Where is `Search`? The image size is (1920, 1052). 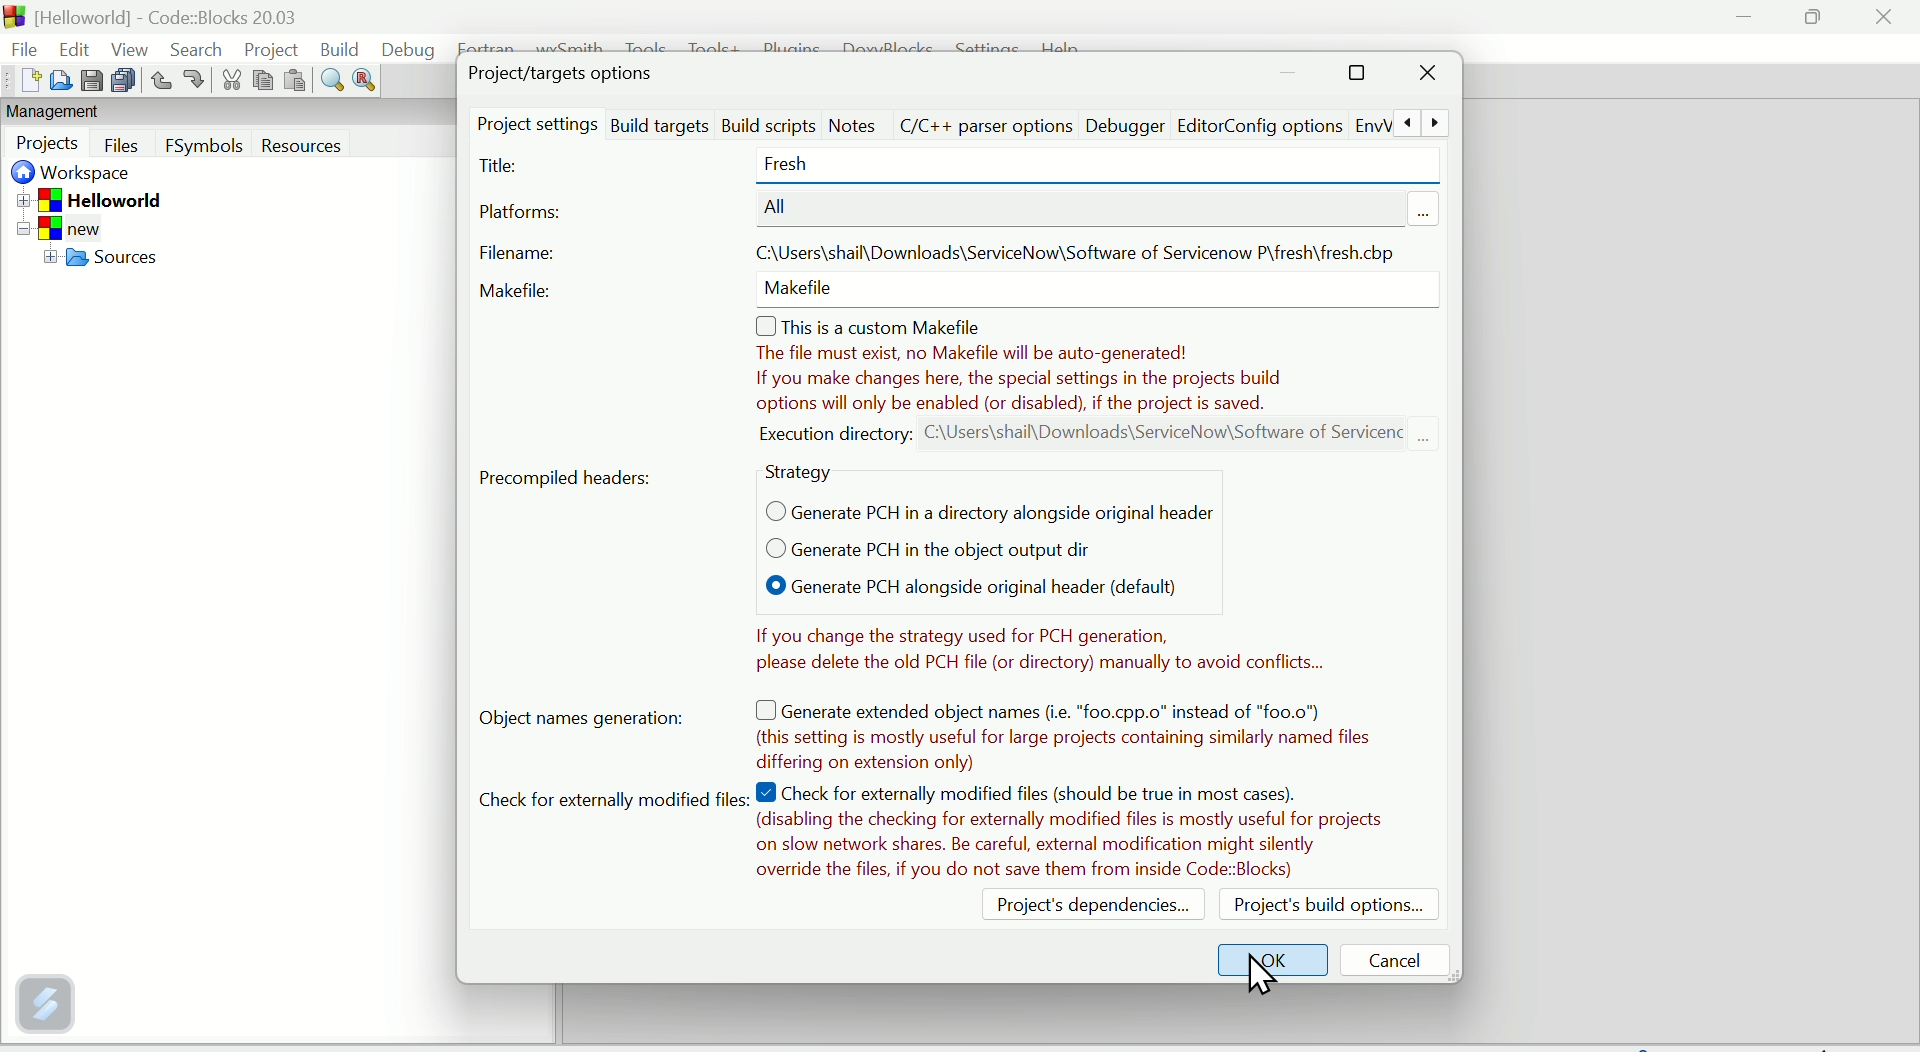
Search is located at coordinates (195, 50).